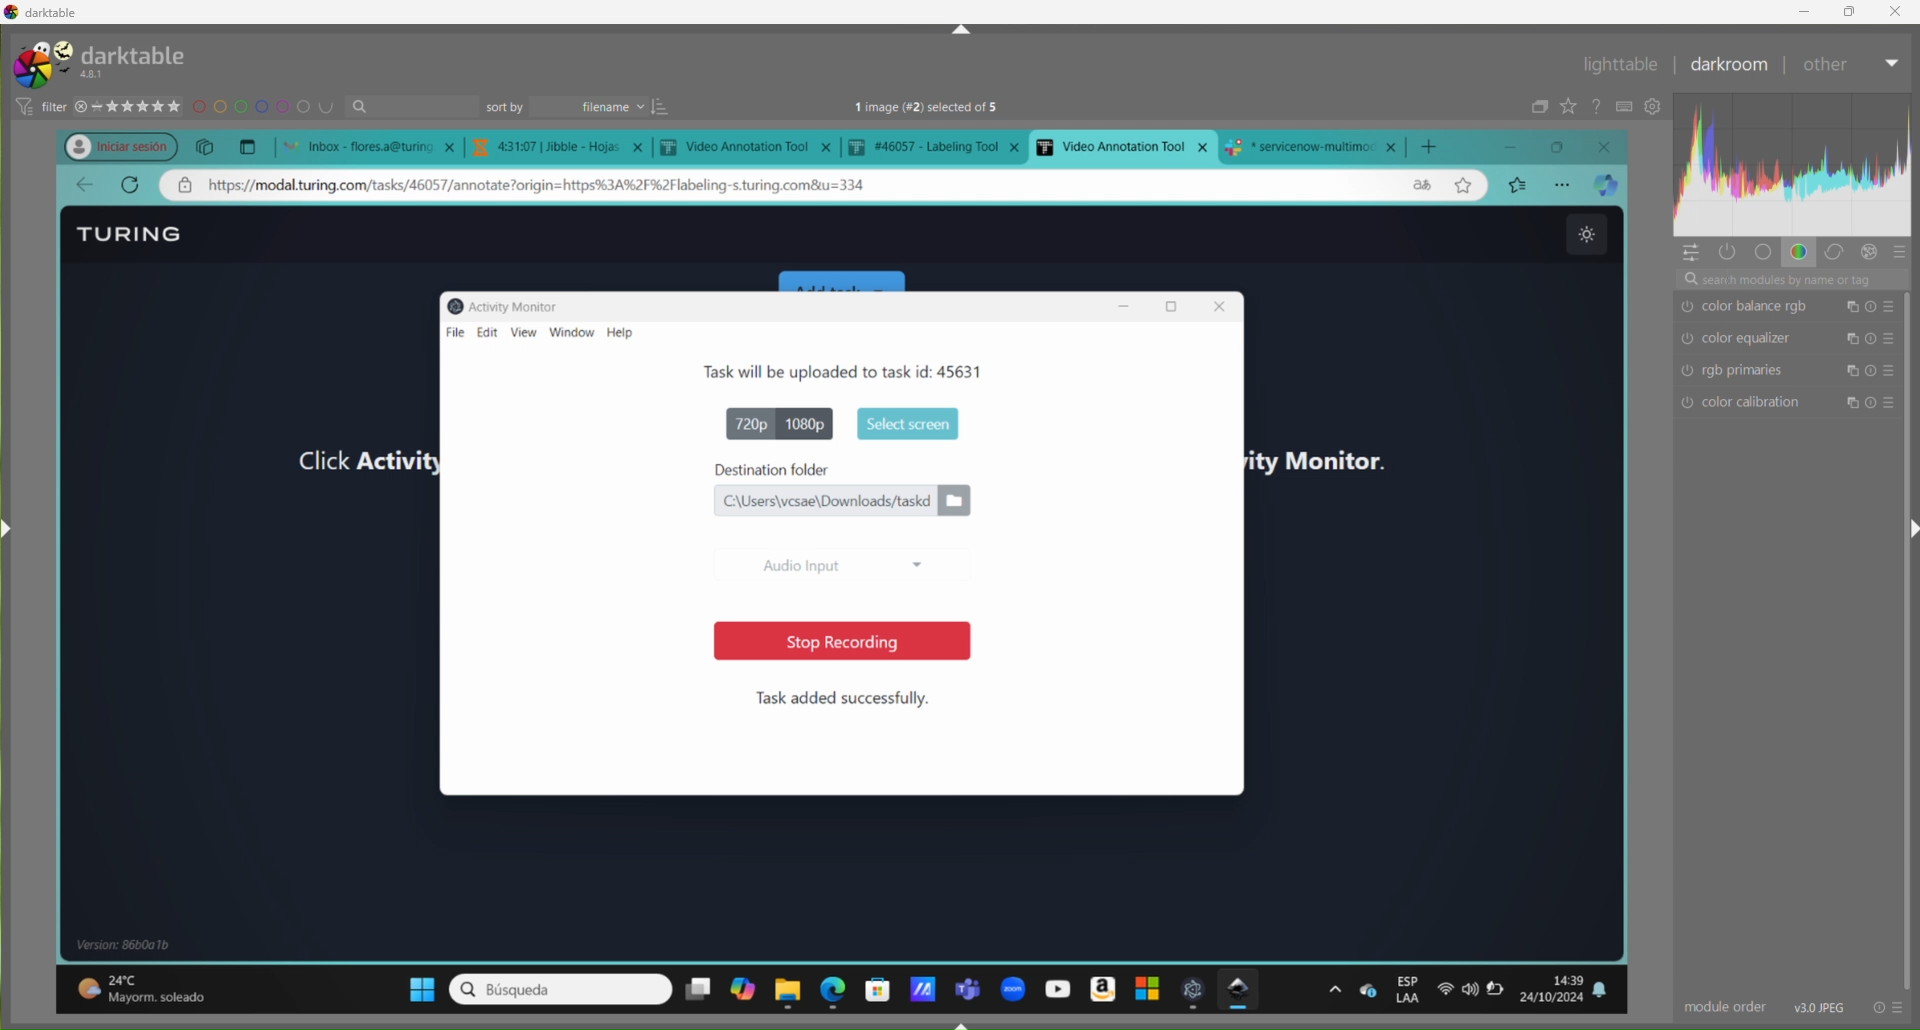 The width and height of the screenshot is (1920, 1030). What do you see at coordinates (1726, 65) in the screenshot?
I see `Darkroom` at bounding box center [1726, 65].